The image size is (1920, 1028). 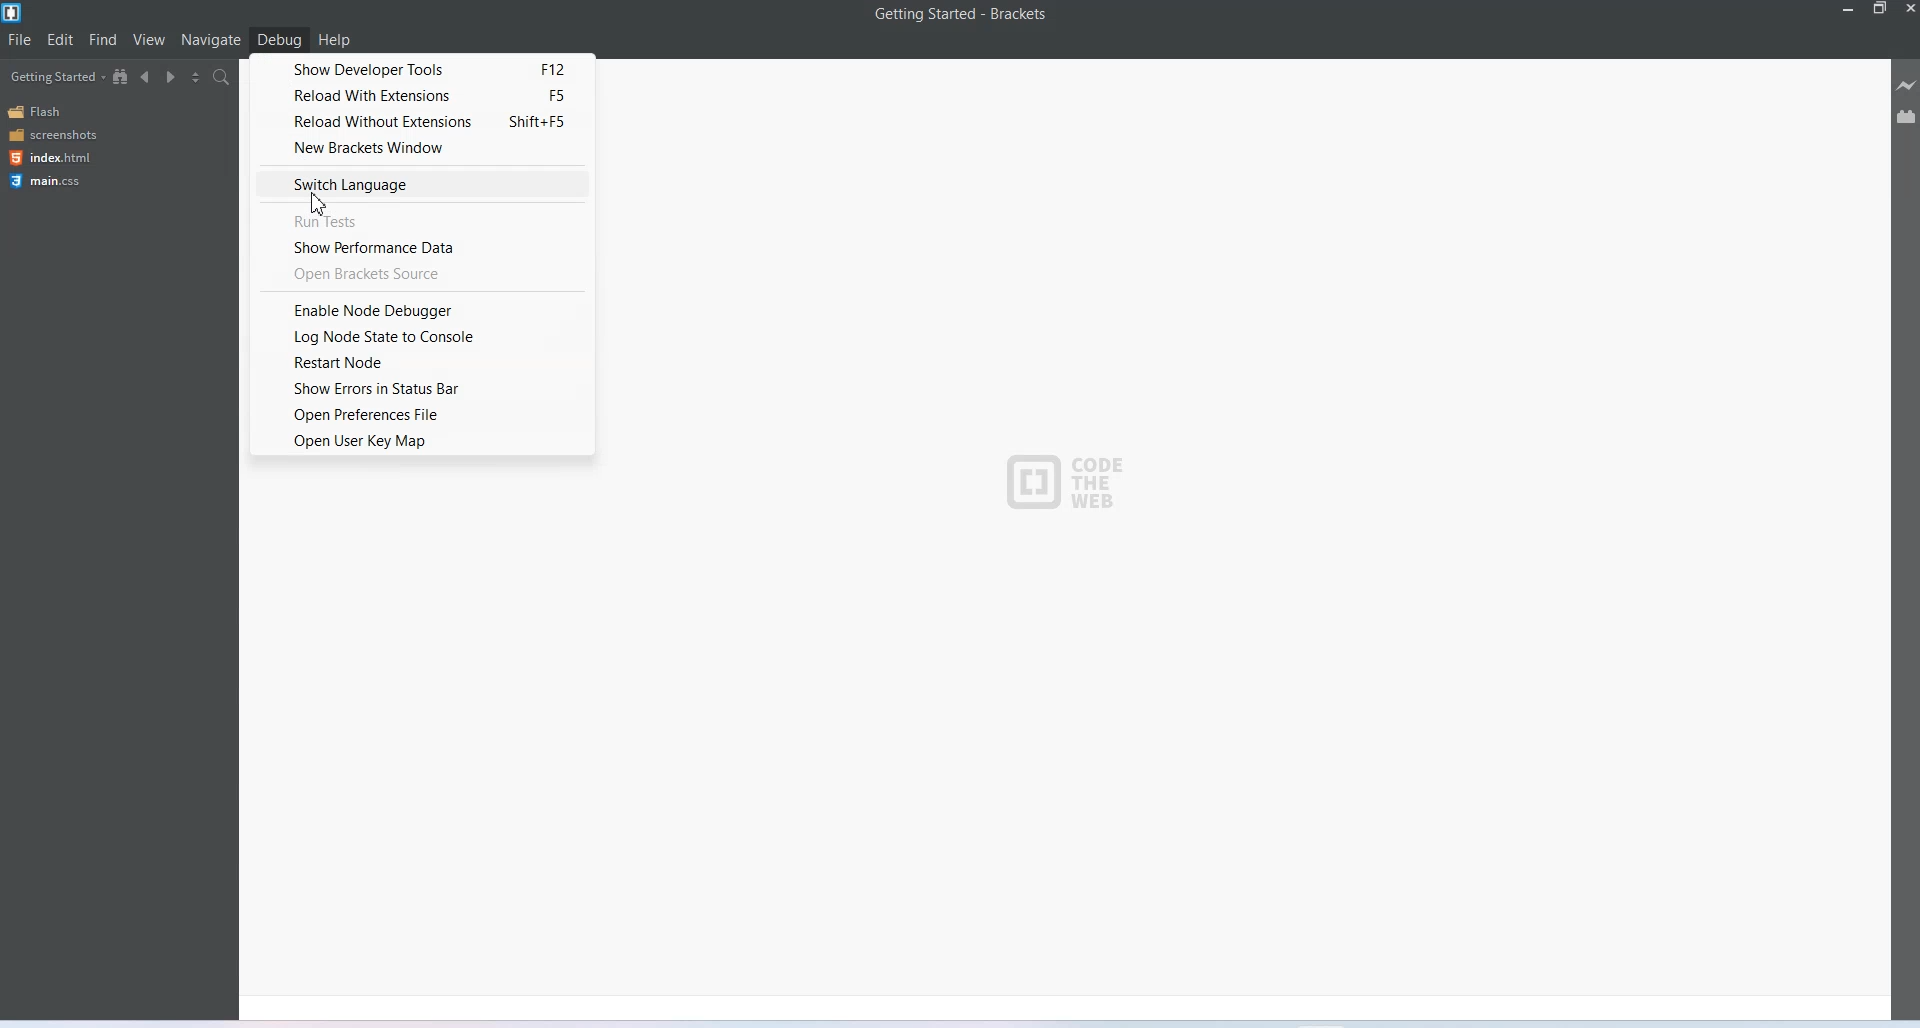 I want to click on Find, so click(x=104, y=40).